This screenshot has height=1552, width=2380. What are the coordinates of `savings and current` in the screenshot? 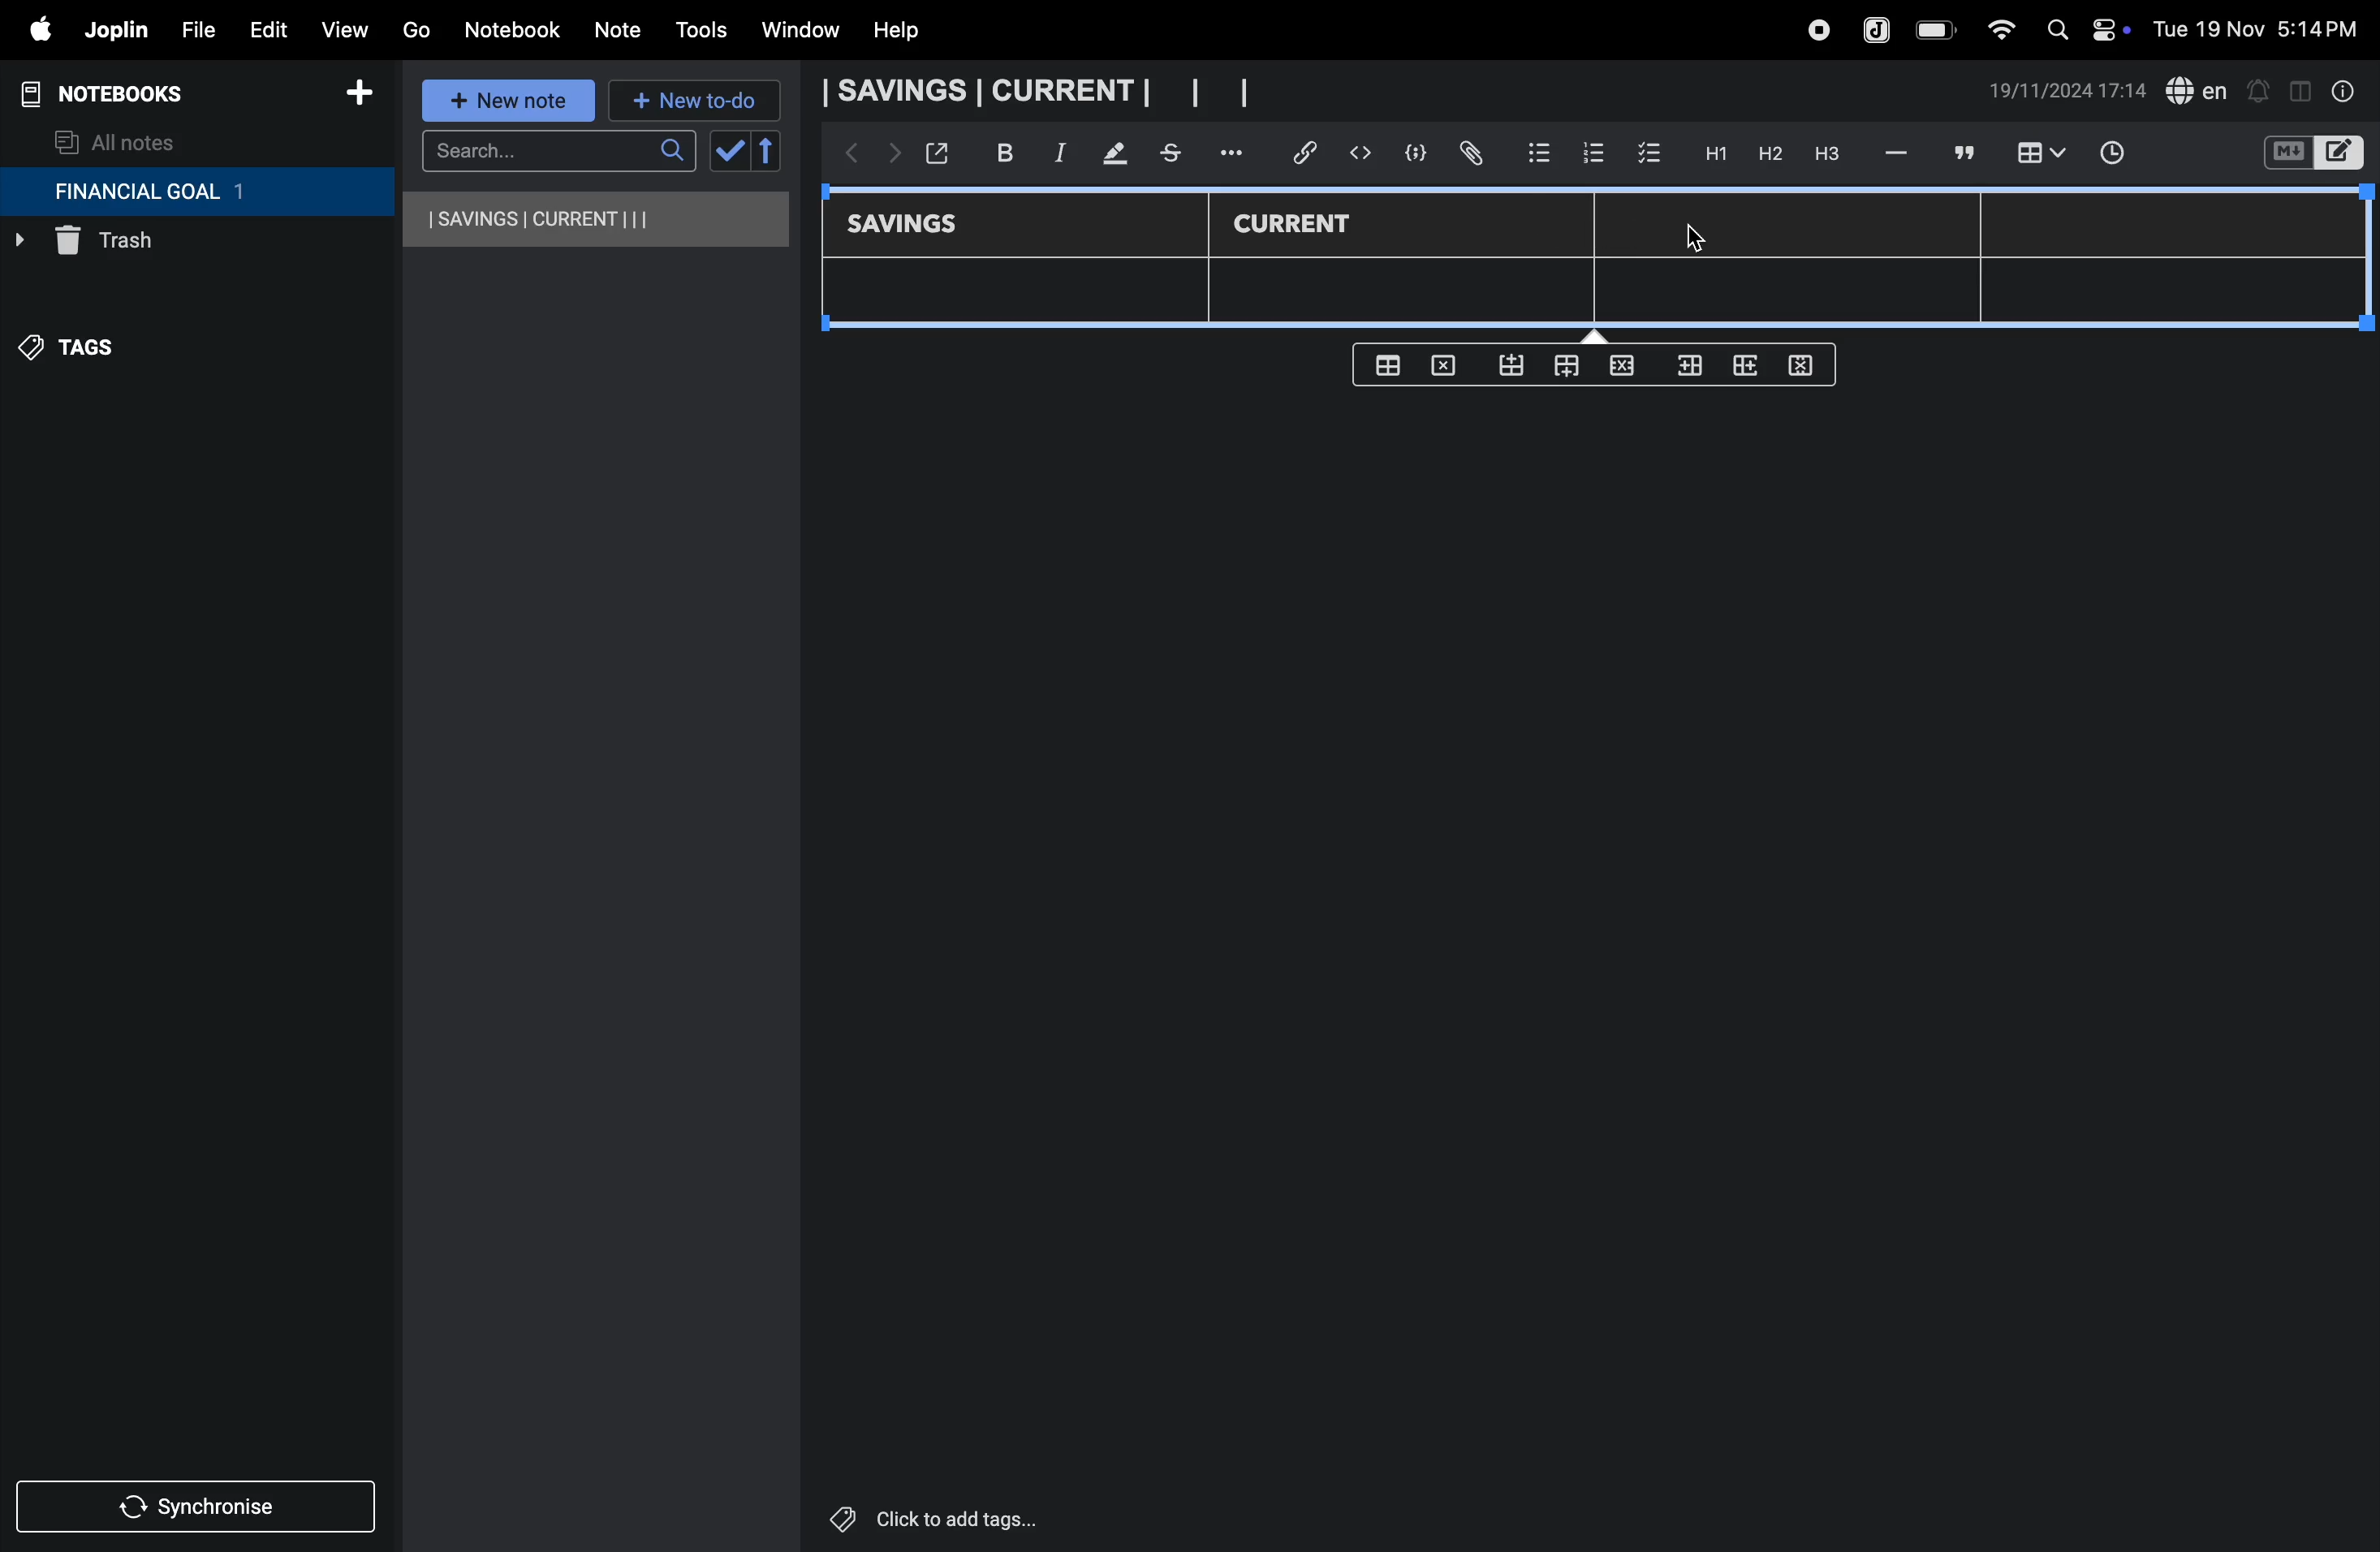 It's located at (1036, 92).